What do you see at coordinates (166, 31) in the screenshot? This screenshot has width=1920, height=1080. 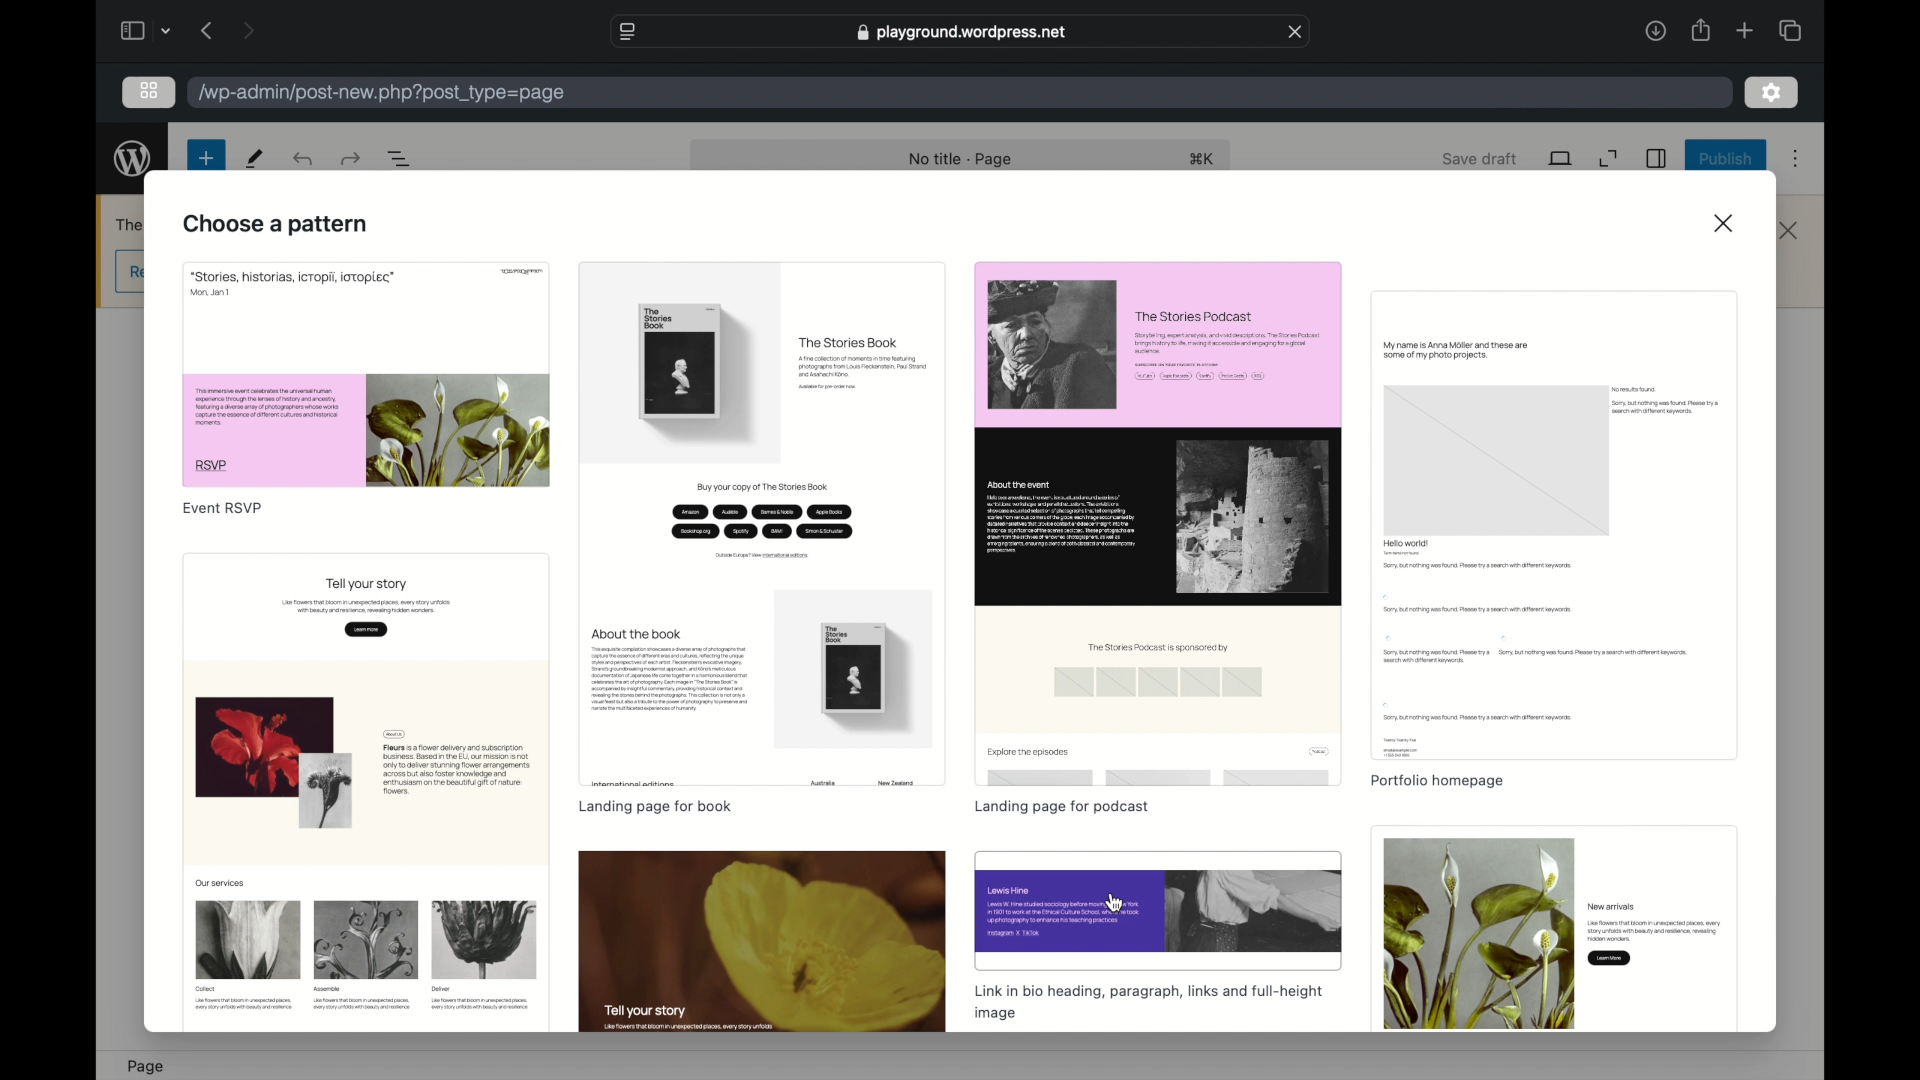 I see `drop-down` at bounding box center [166, 31].